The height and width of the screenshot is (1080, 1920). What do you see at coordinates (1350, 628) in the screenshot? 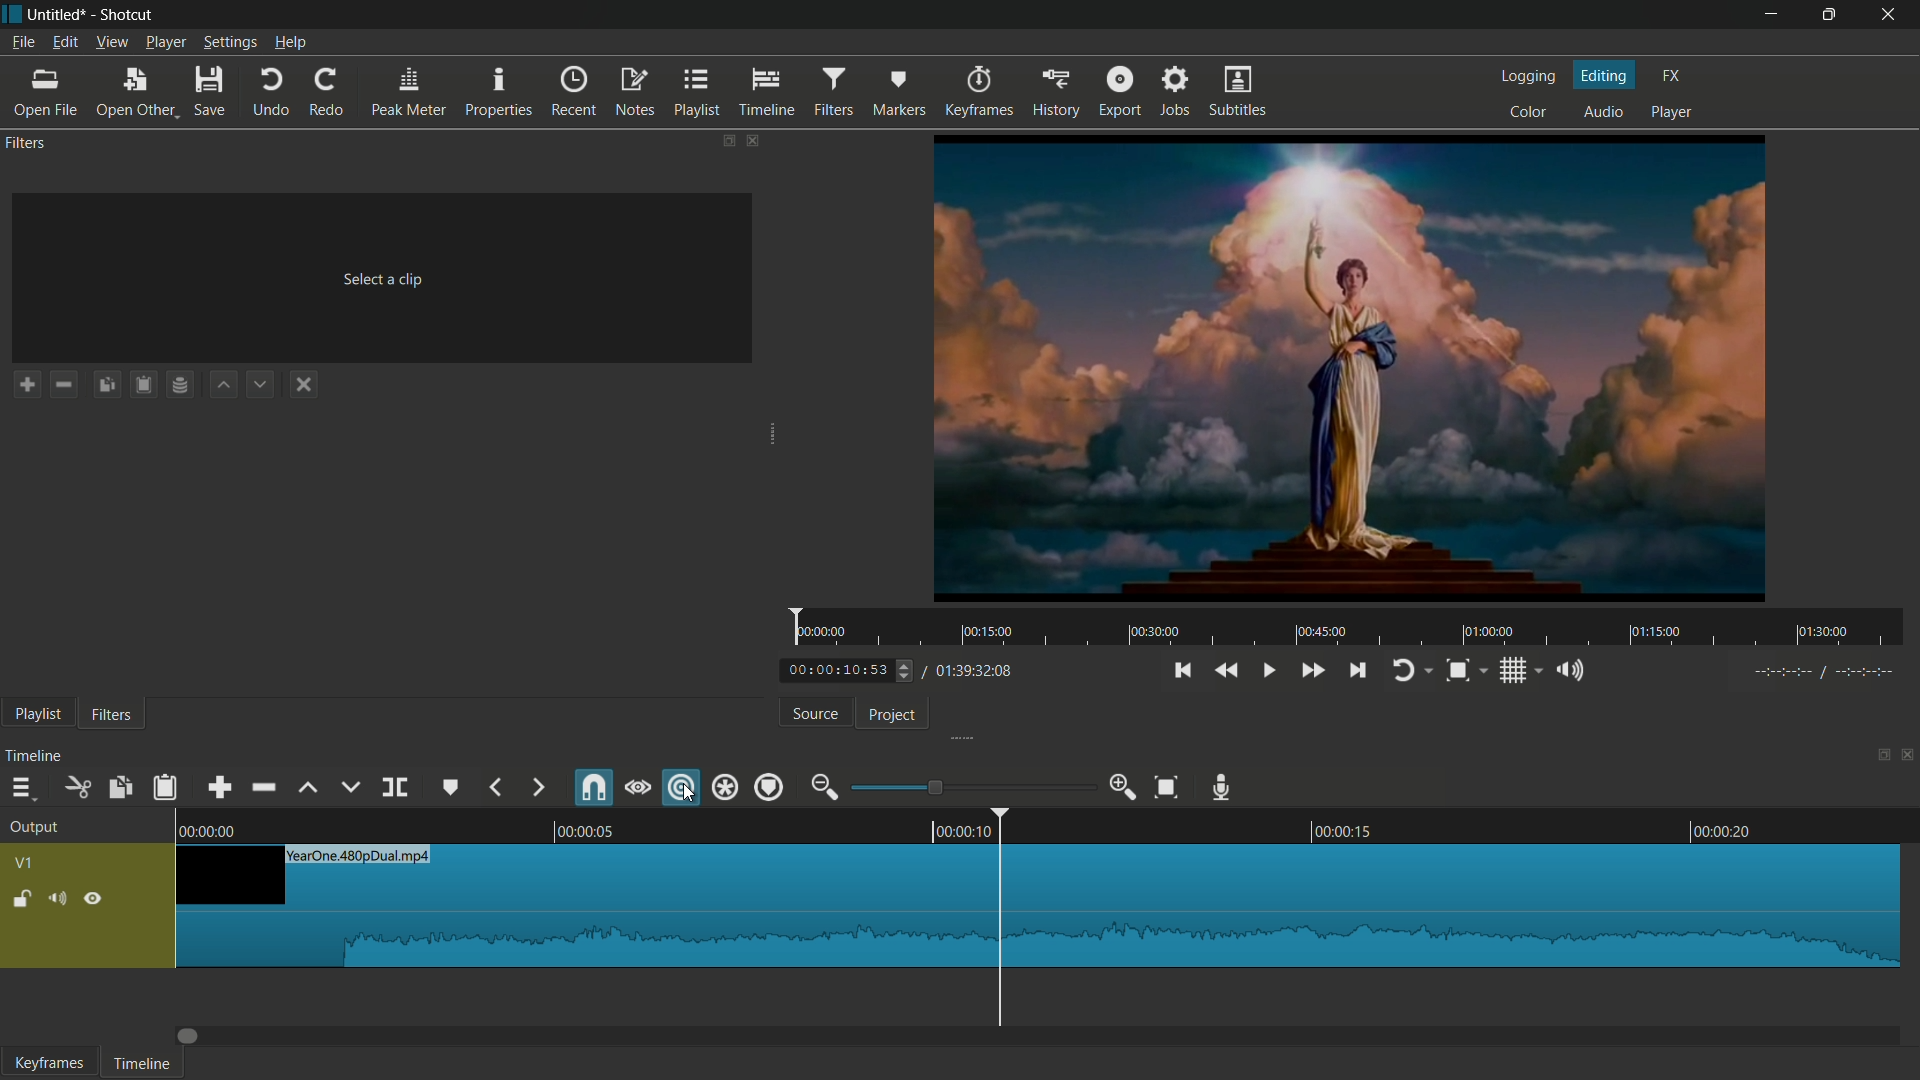
I see `time` at bounding box center [1350, 628].